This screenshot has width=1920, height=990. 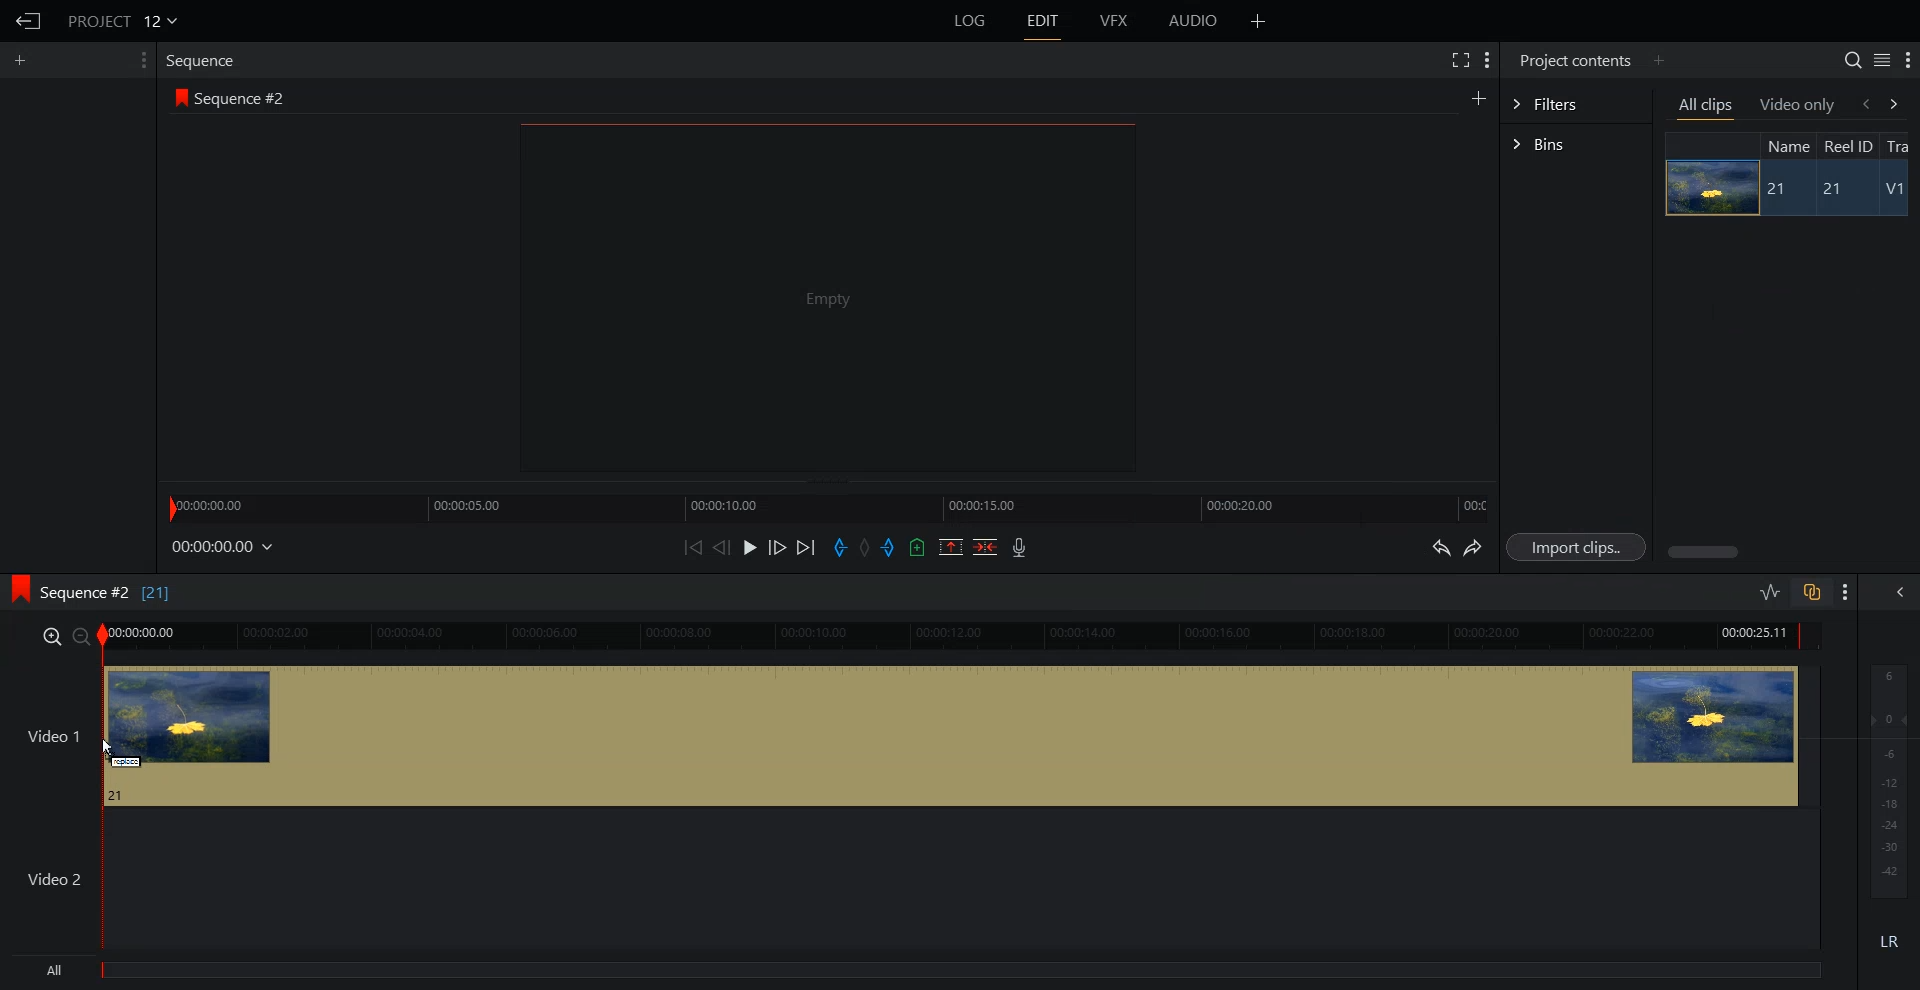 I want to click on Add an Cue at the current position, so click(x=917, y=547).